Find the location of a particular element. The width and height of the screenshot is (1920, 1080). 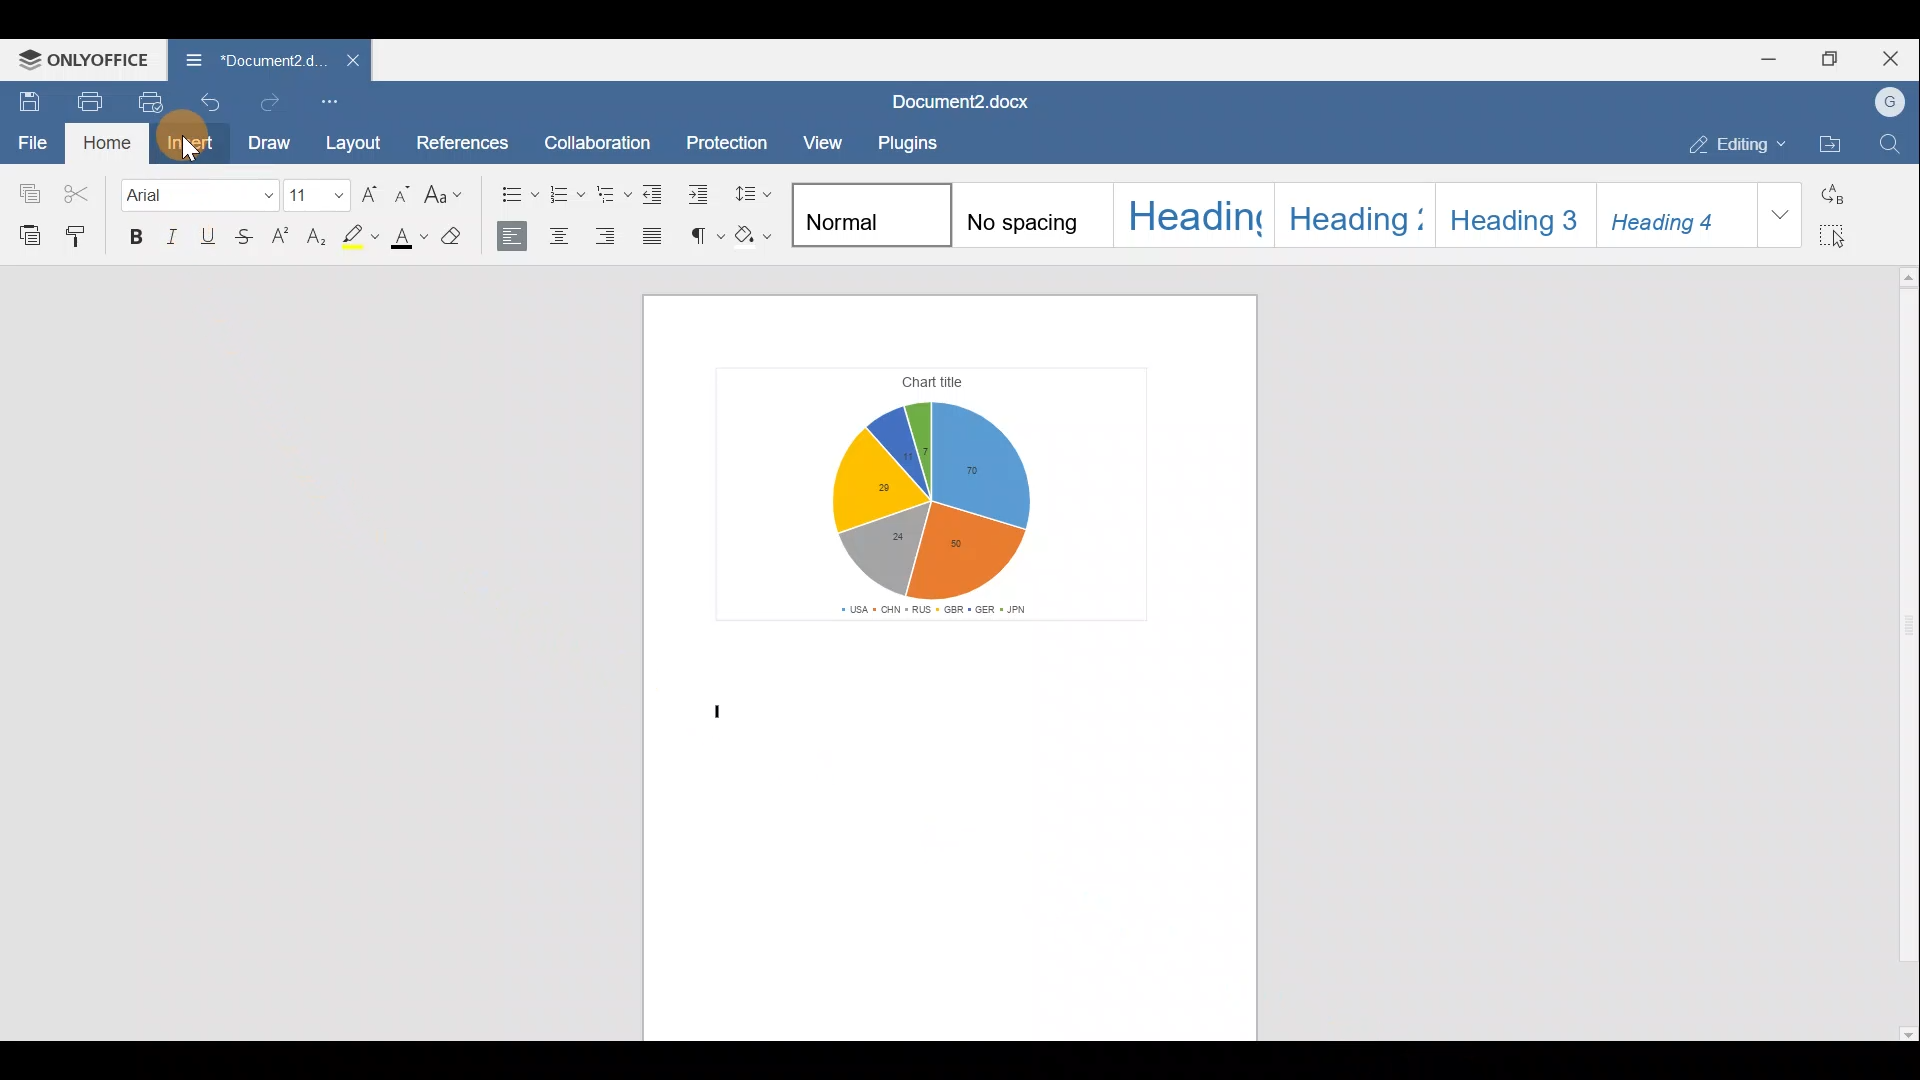

Align right is located at coordinates (612, 238).